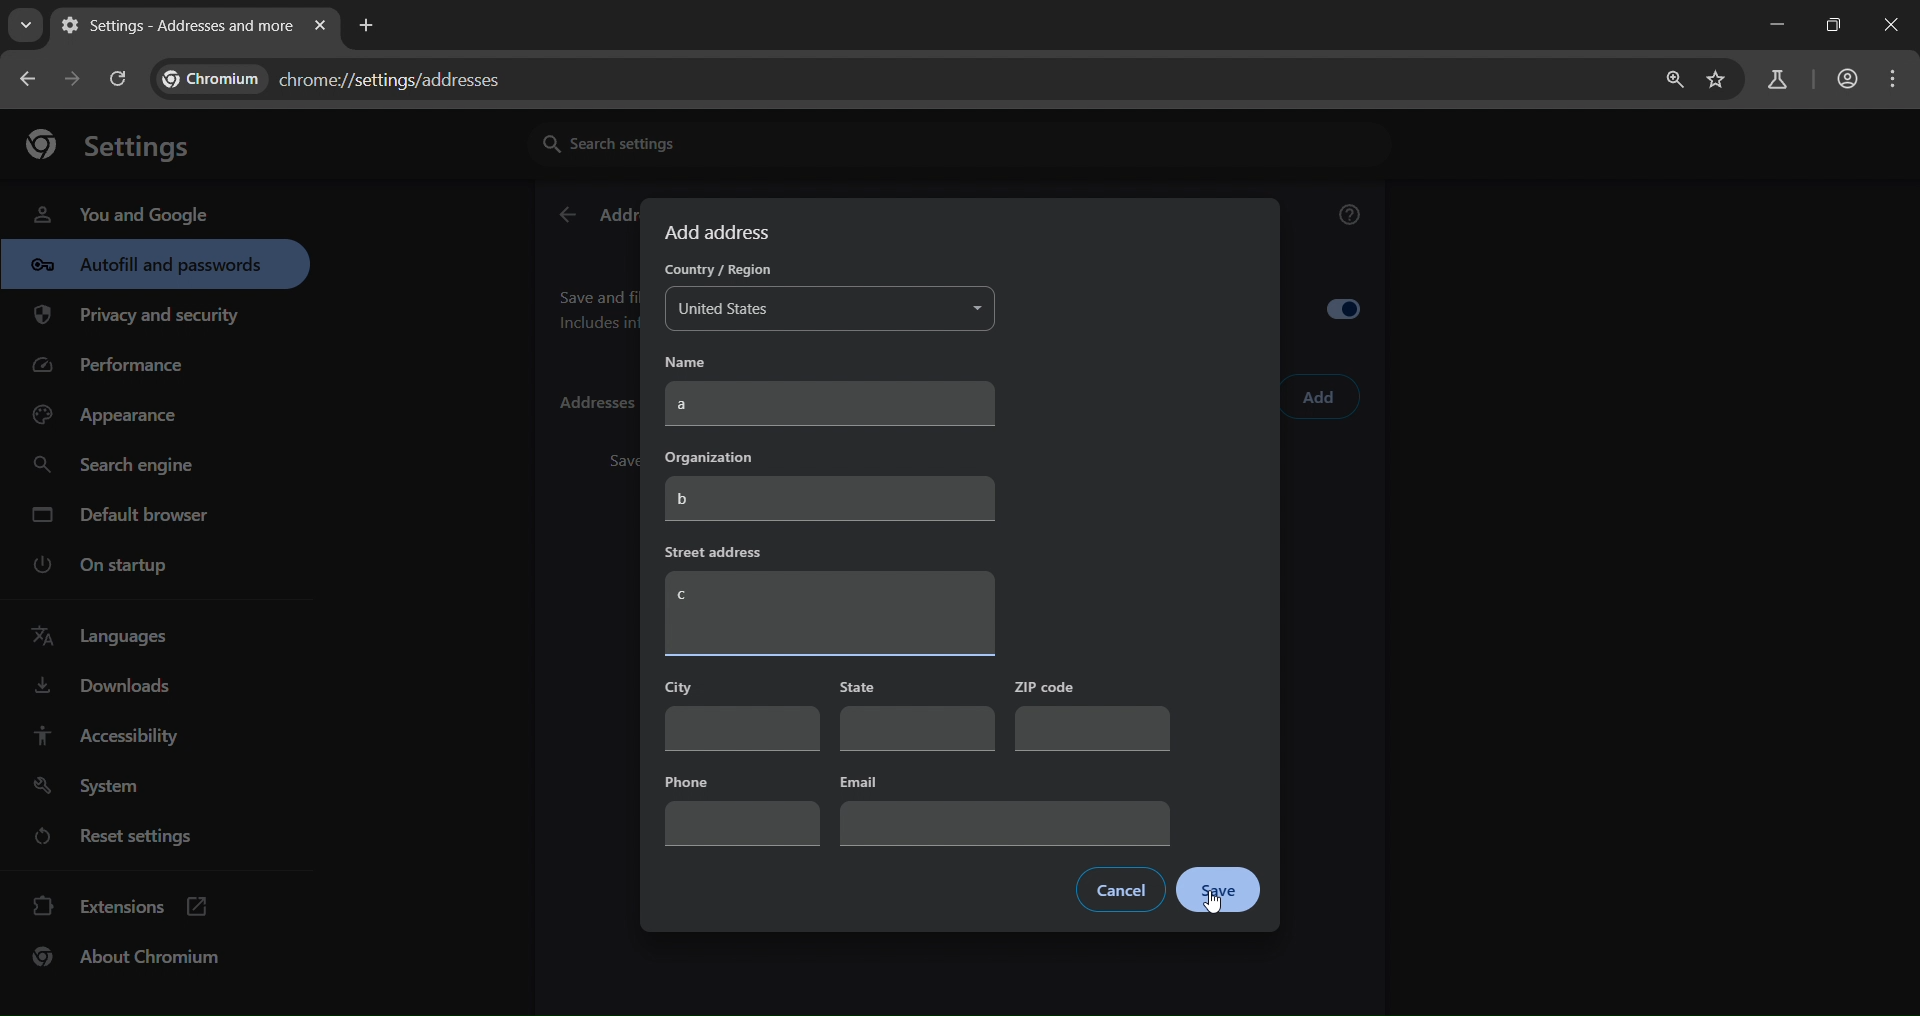  I want to click on chrome://settings/addresses, so click(346, 75).